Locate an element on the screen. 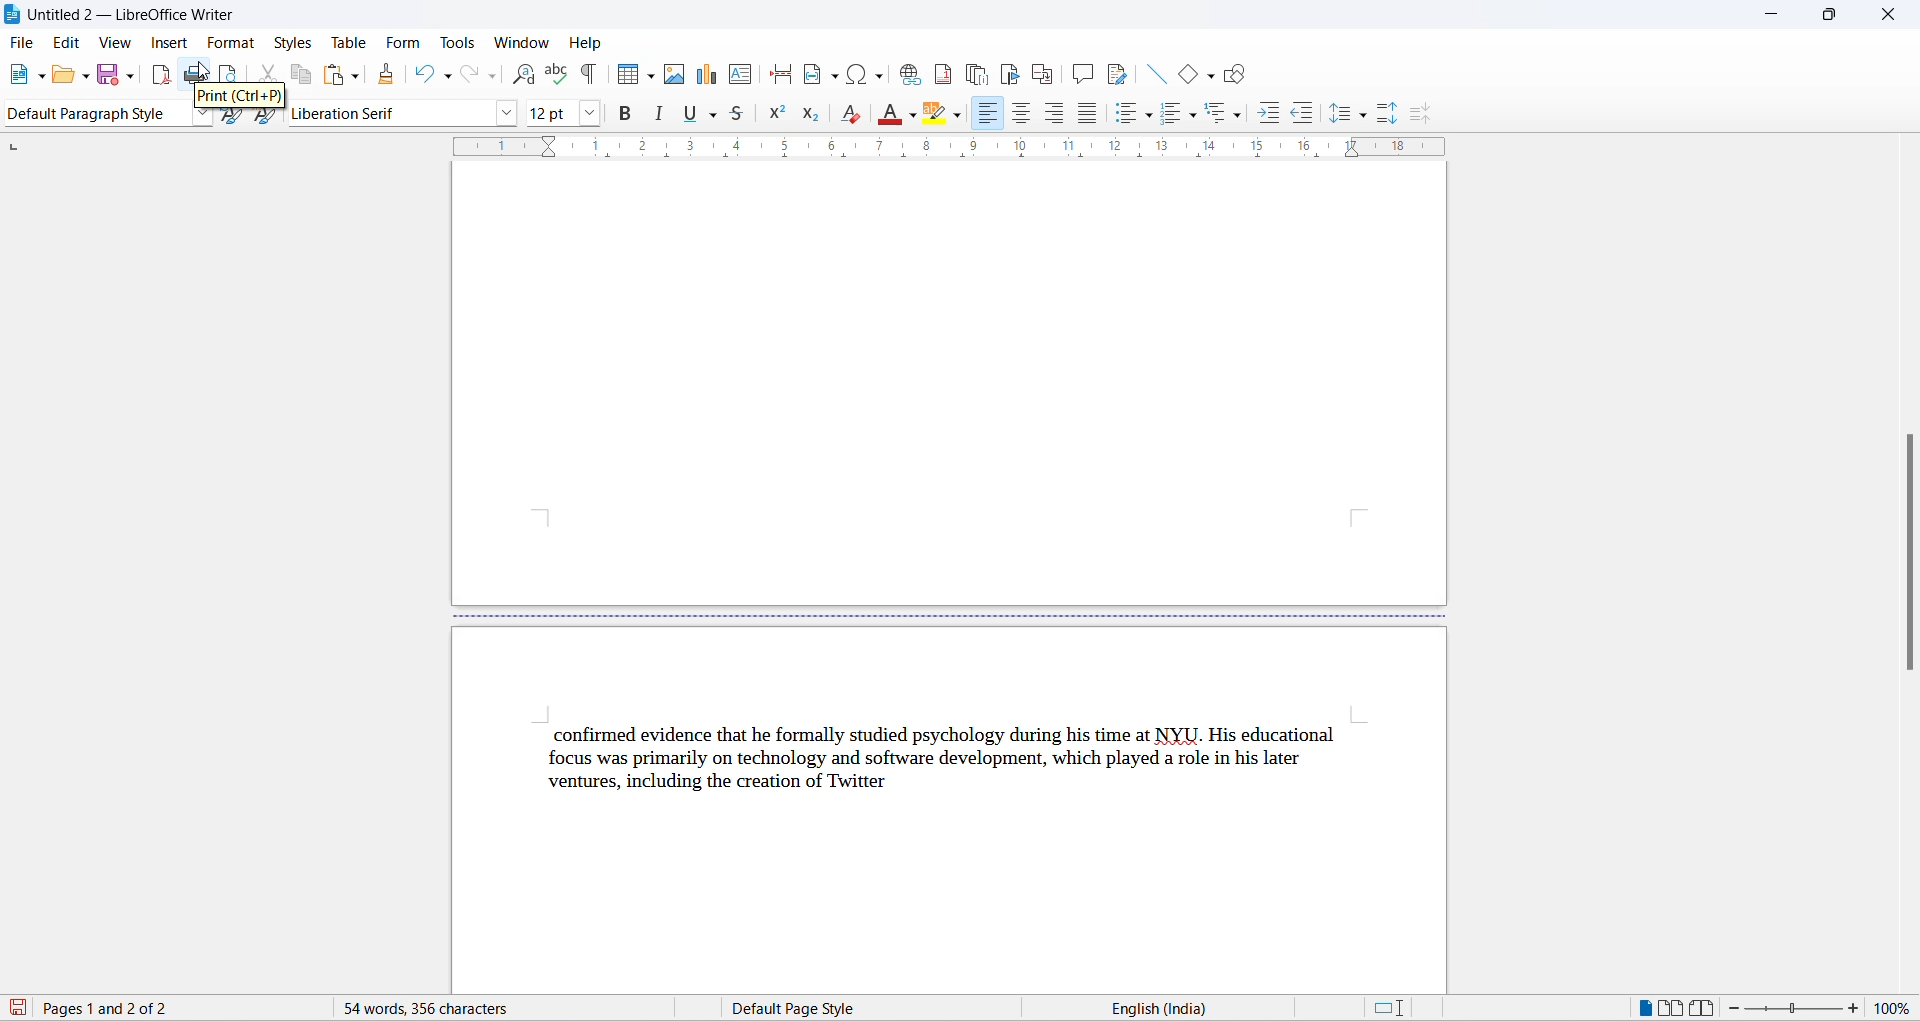  view is located at coordinates (117, 43).